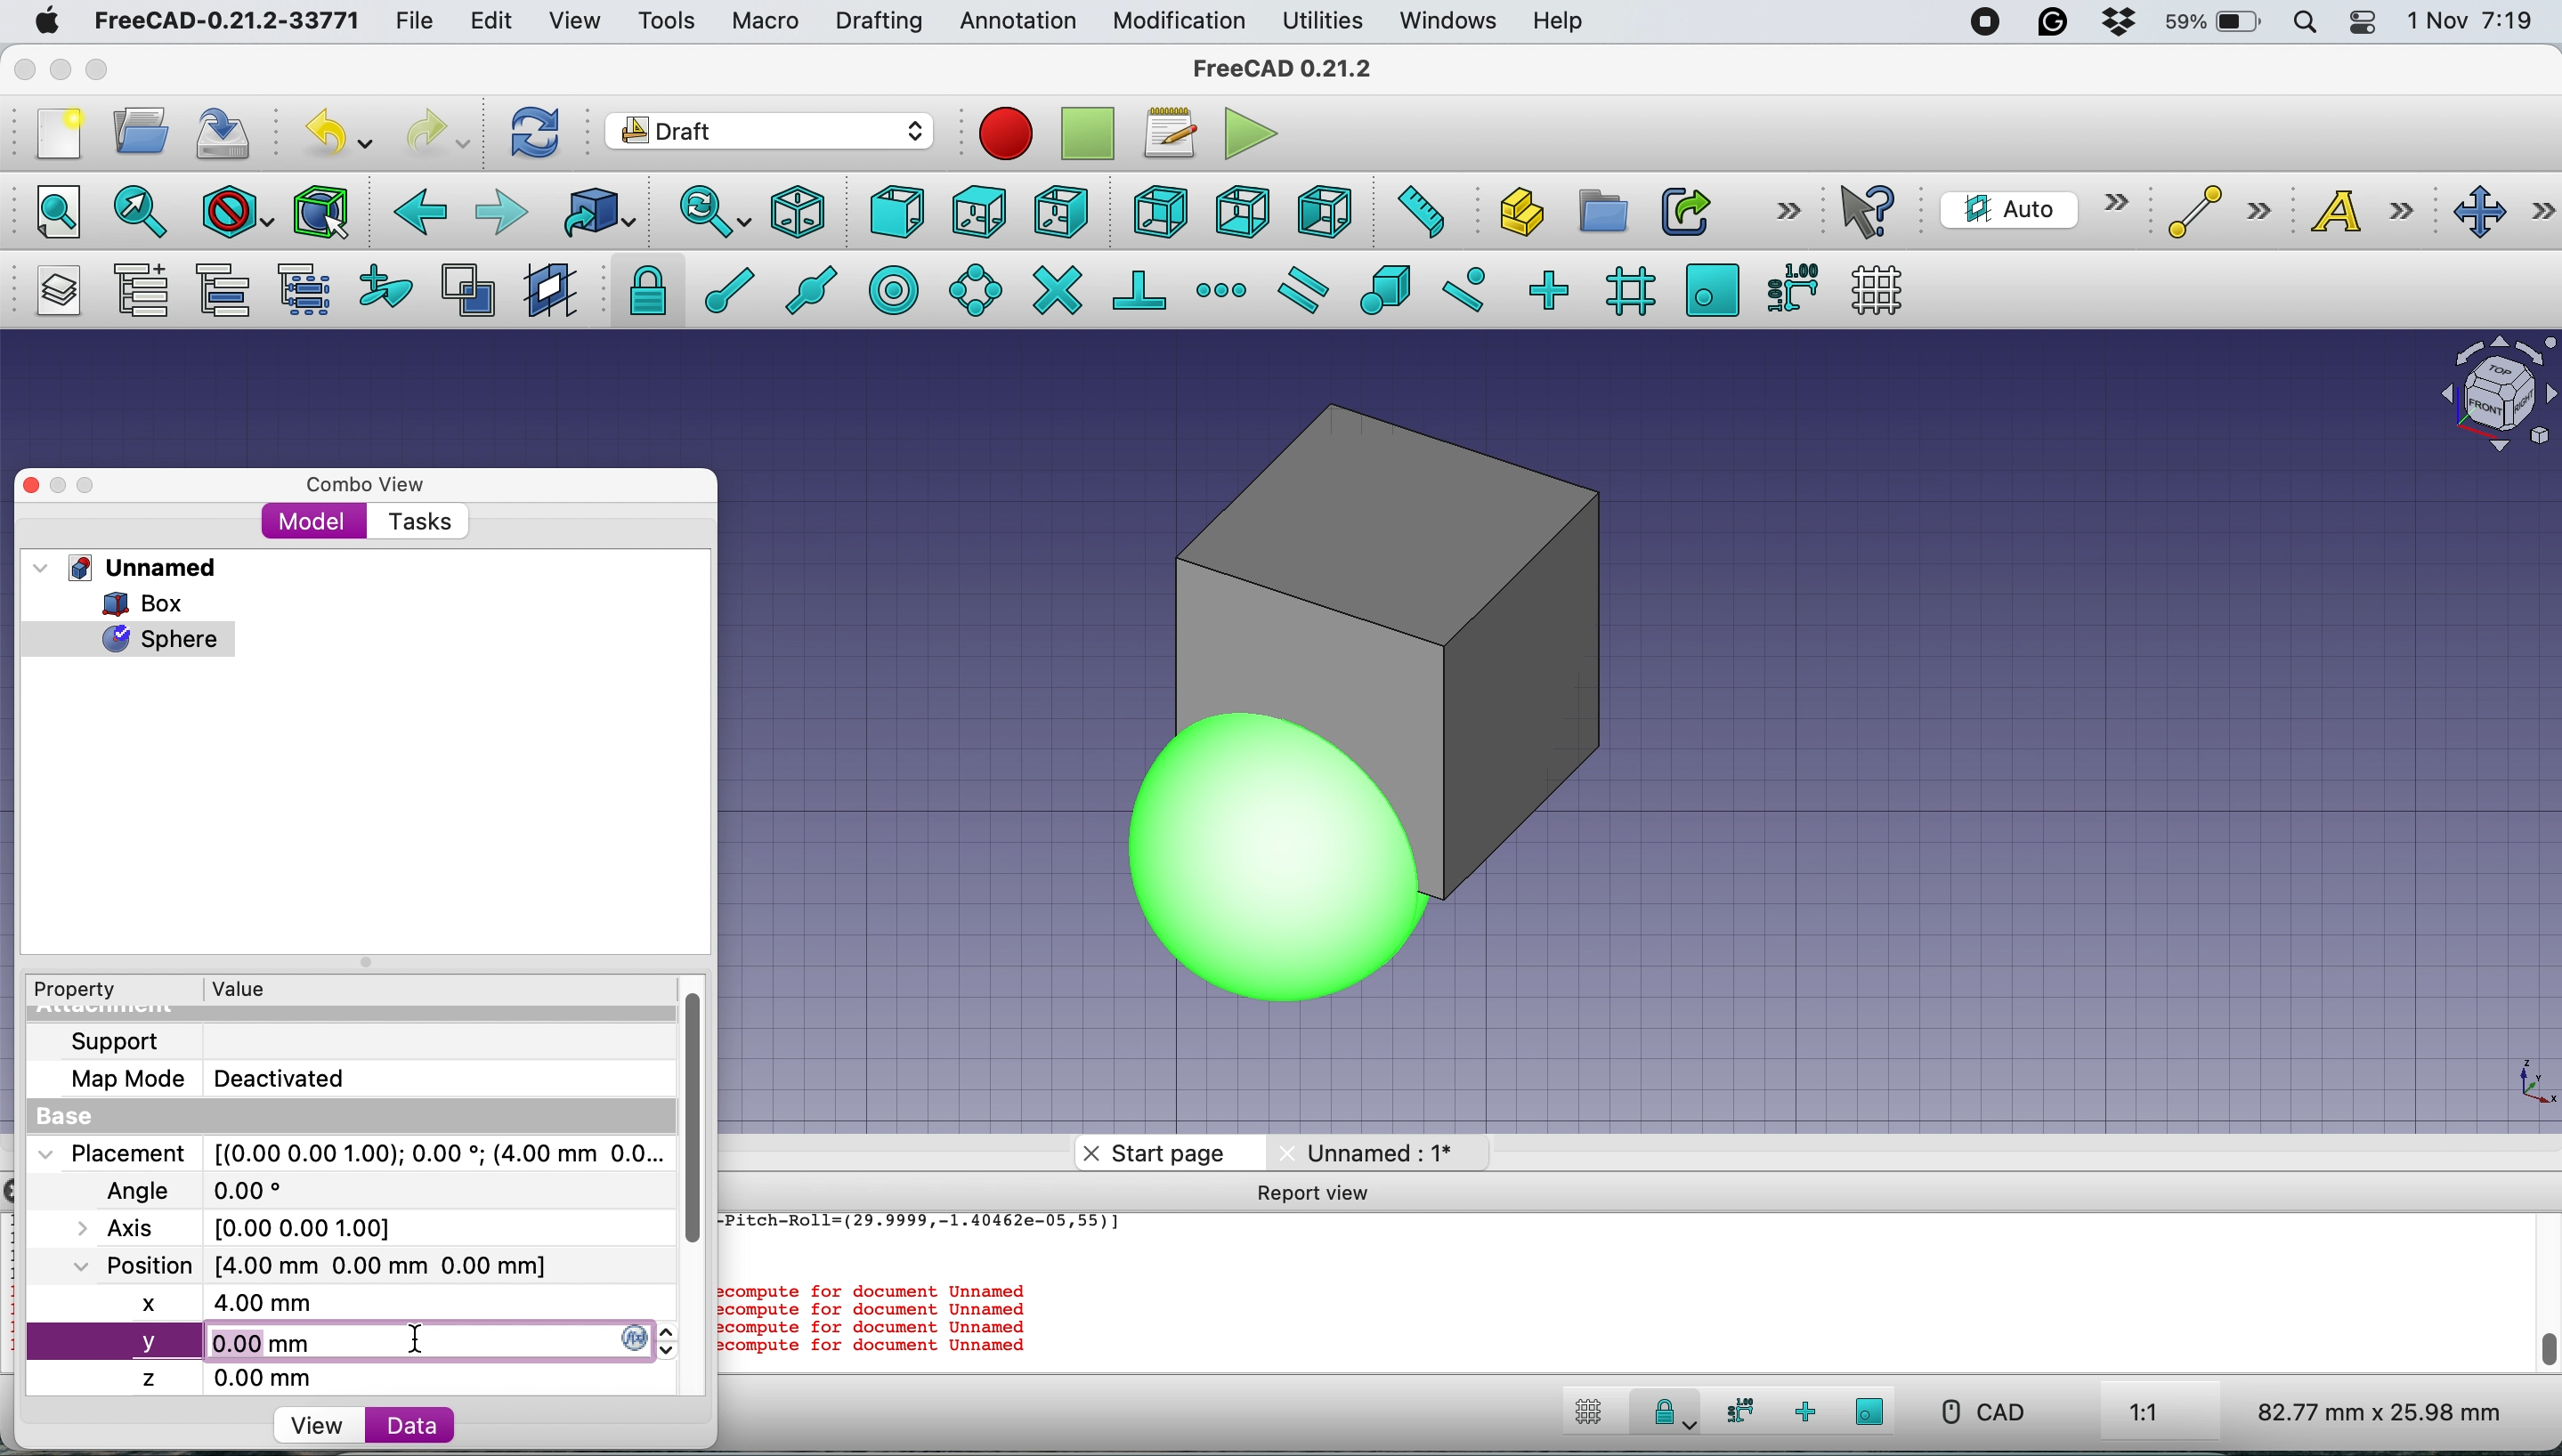 The image size is (2562, 1456). What do you see at coordinates (1168, 133) in the screenshot?
I see `macros` at bounding box center [1168, 133].